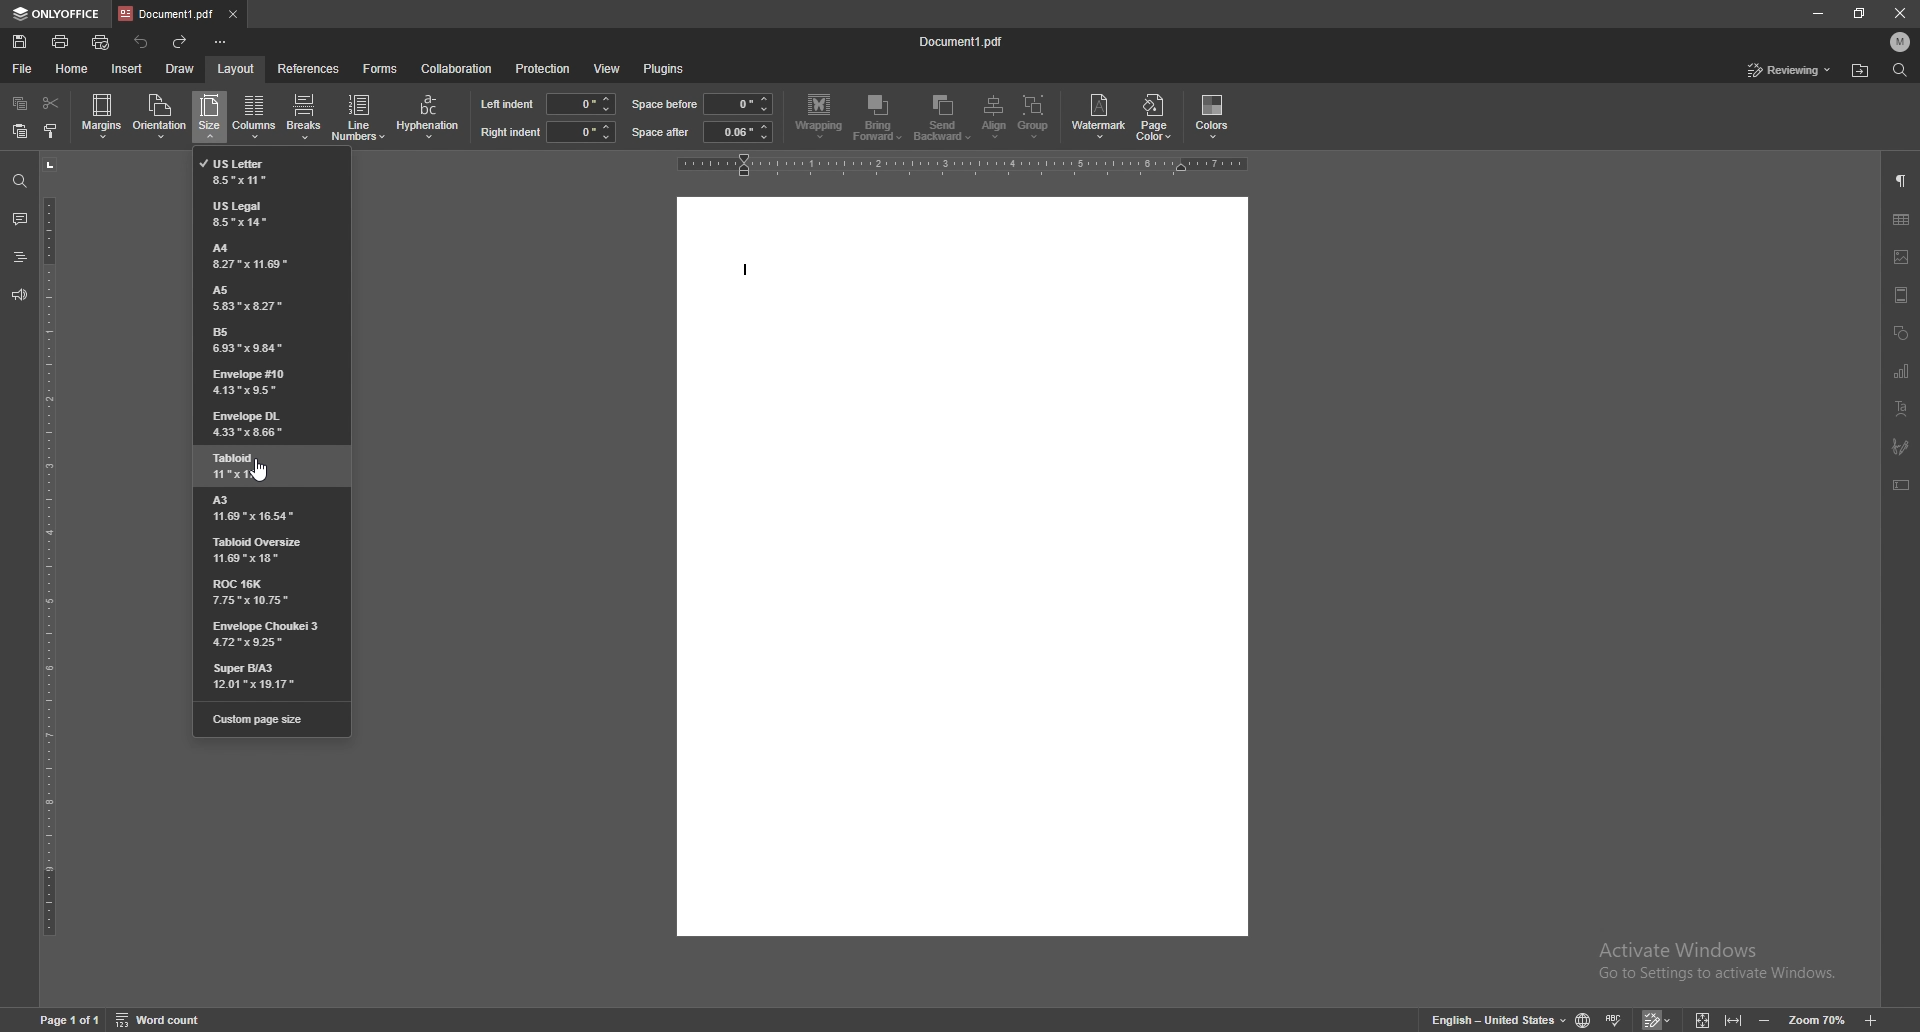 This screenshot has width=1920, height=1032. Describe the element at coordinates (1904, 371) in the screenshot. I see `chart` at that location.